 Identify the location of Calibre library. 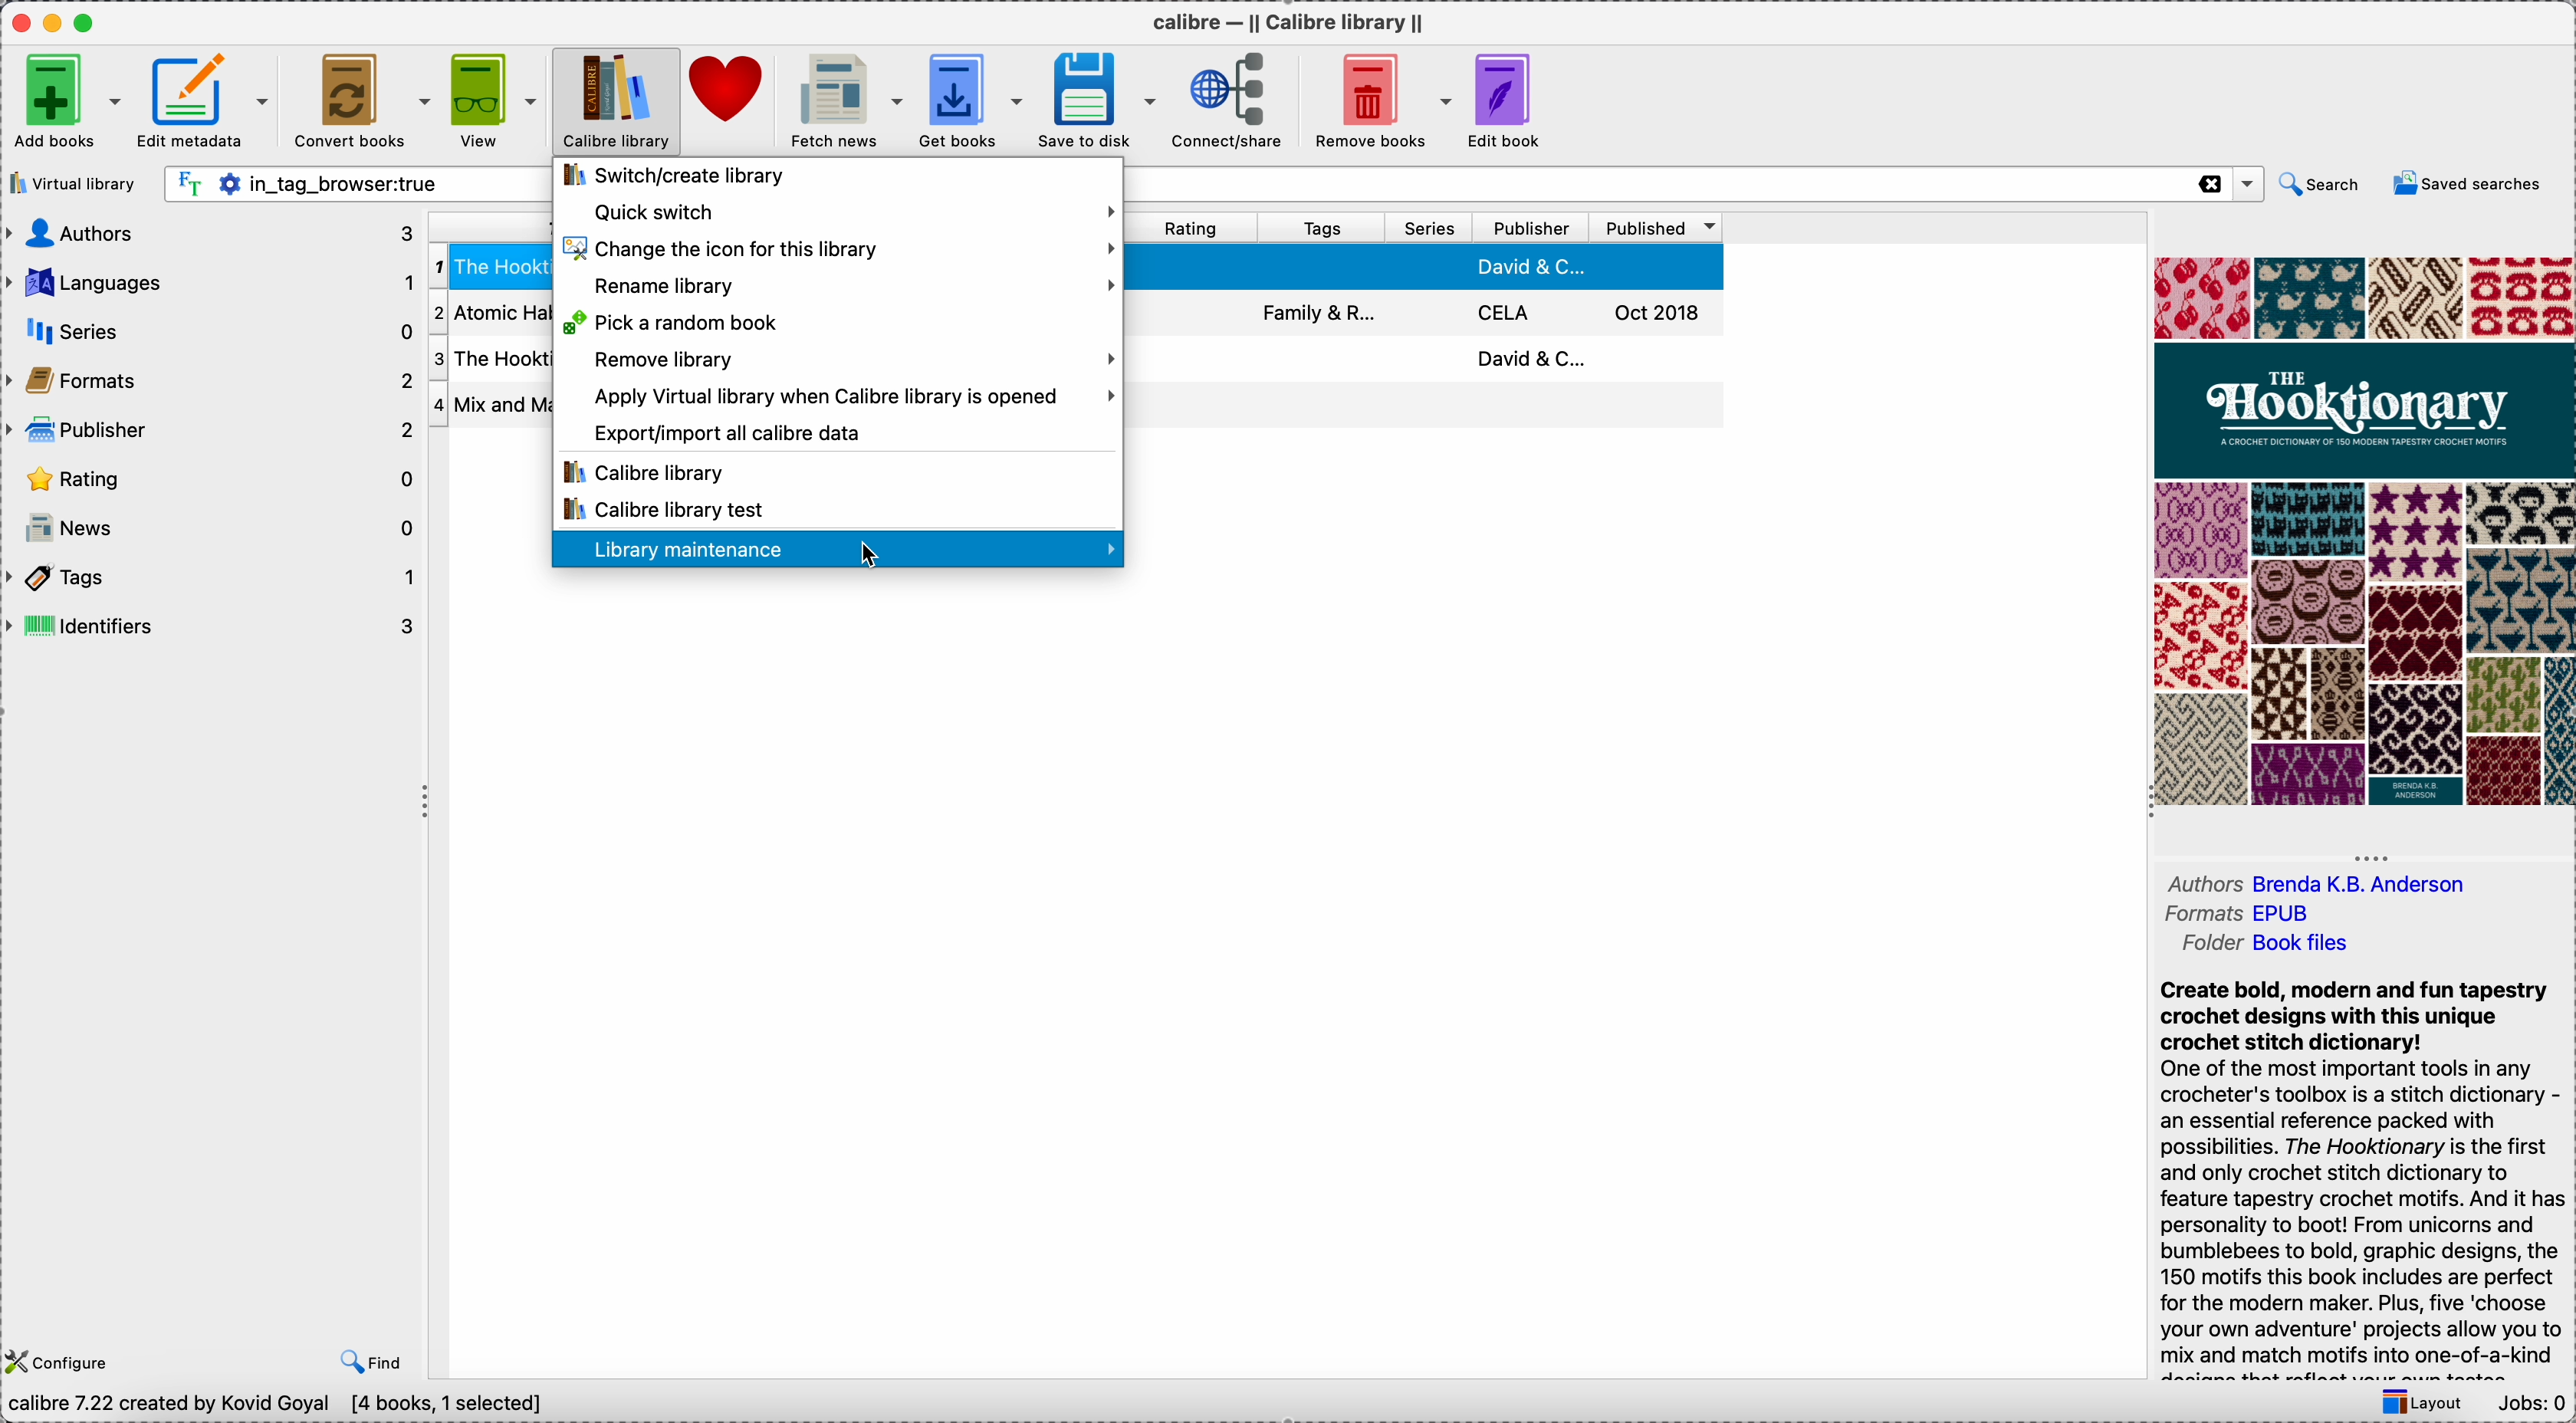
(649, 469).